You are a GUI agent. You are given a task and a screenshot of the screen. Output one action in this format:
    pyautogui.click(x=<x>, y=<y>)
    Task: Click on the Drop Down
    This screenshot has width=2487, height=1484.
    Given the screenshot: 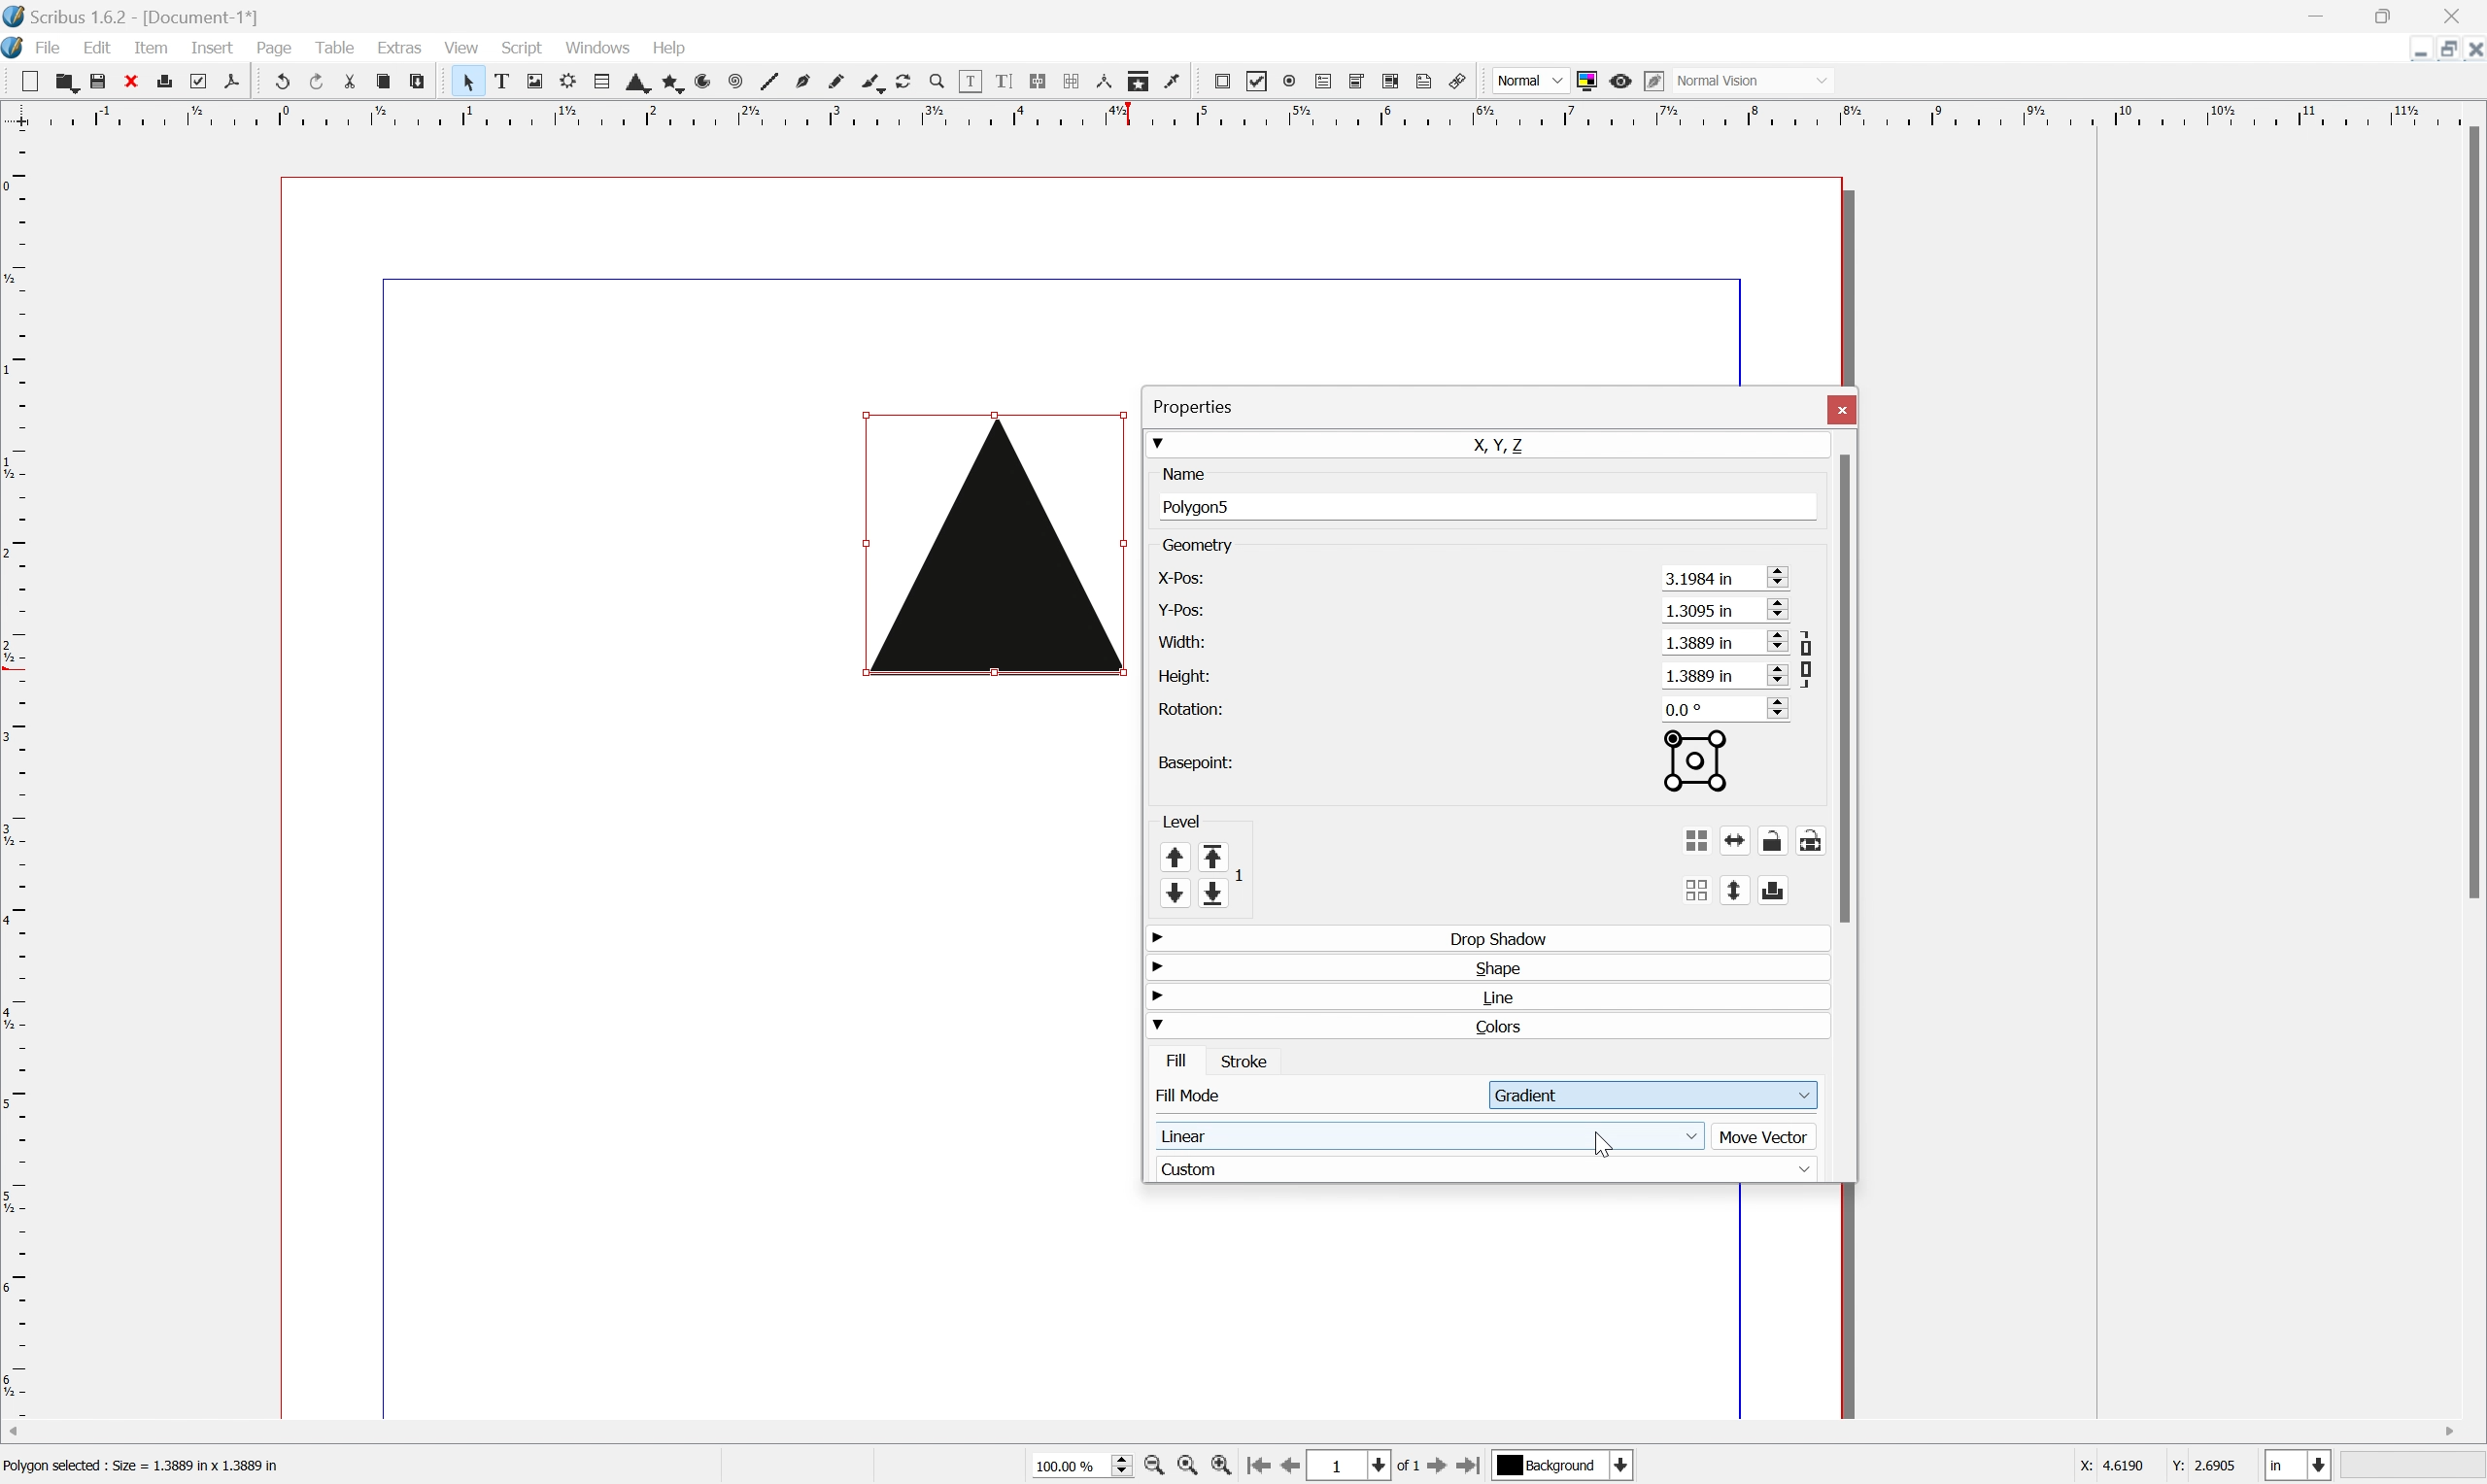 What is the action you would take?
    pyautogui.click(x=1160, y=939)
    